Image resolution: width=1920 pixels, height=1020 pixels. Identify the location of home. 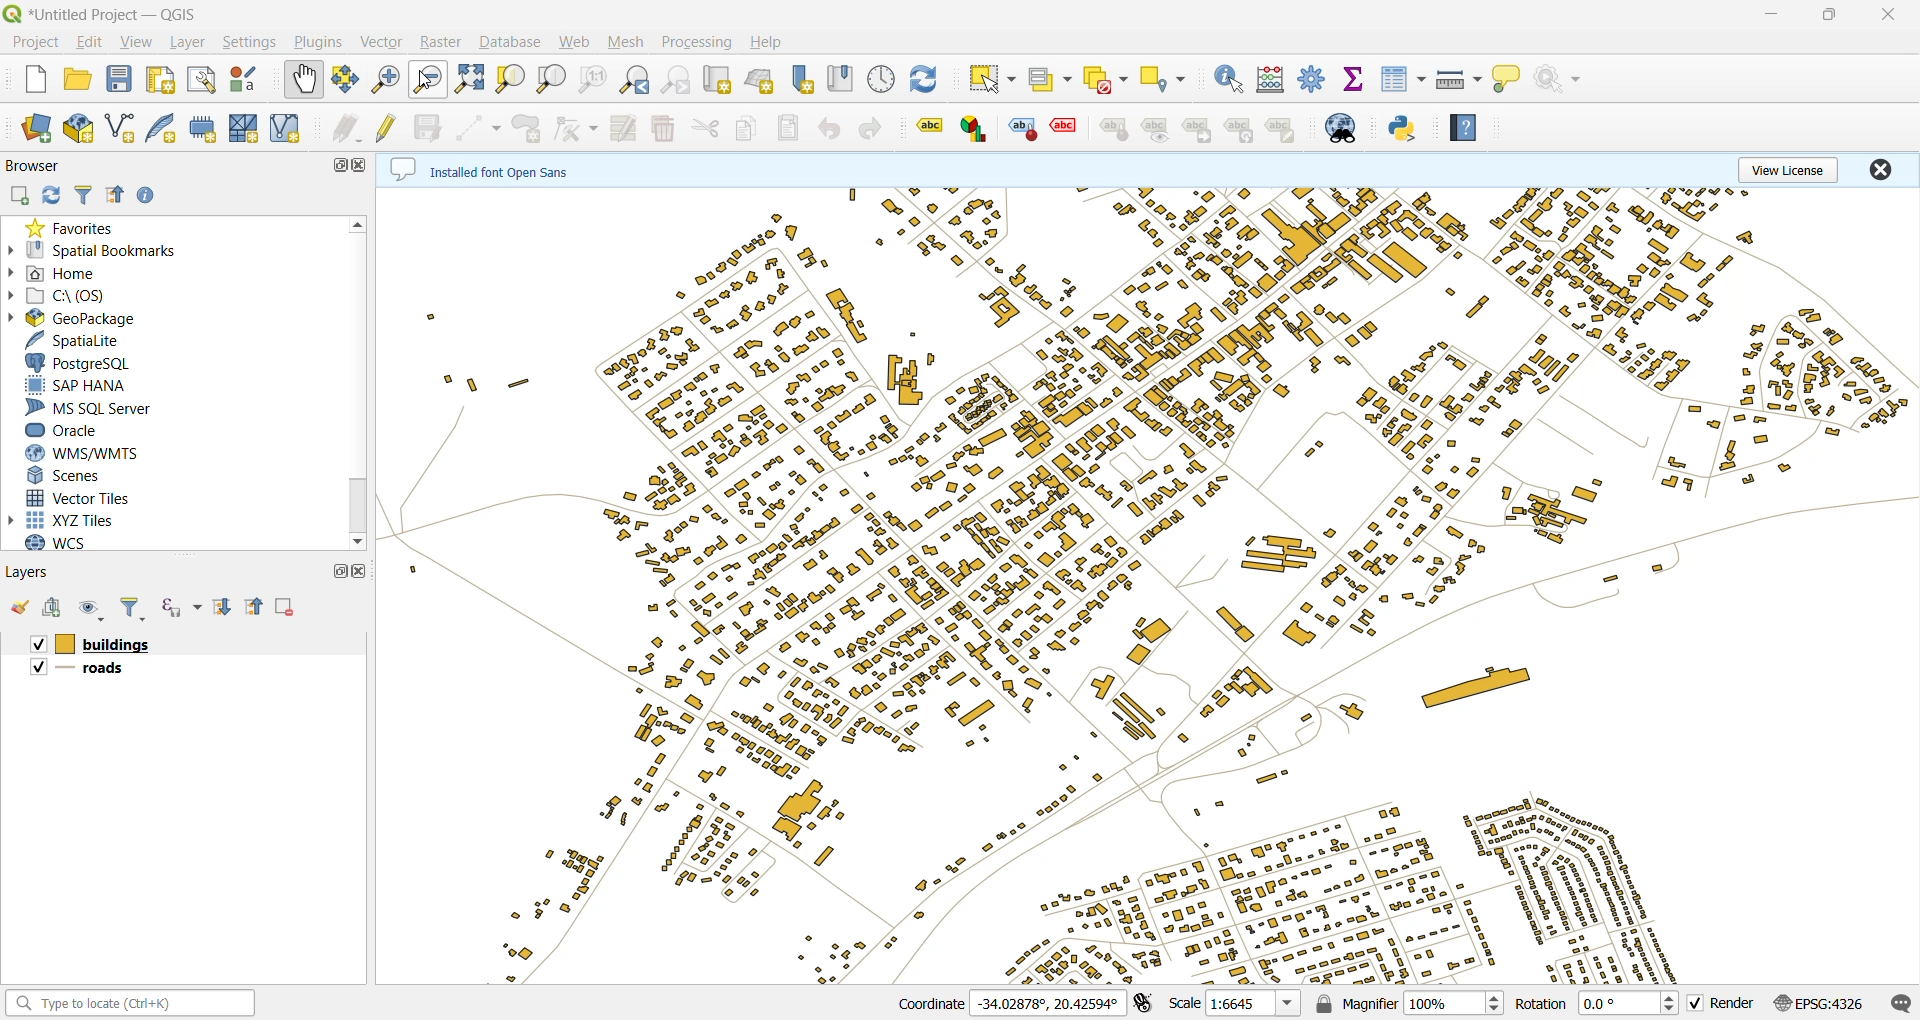
(69, 275).